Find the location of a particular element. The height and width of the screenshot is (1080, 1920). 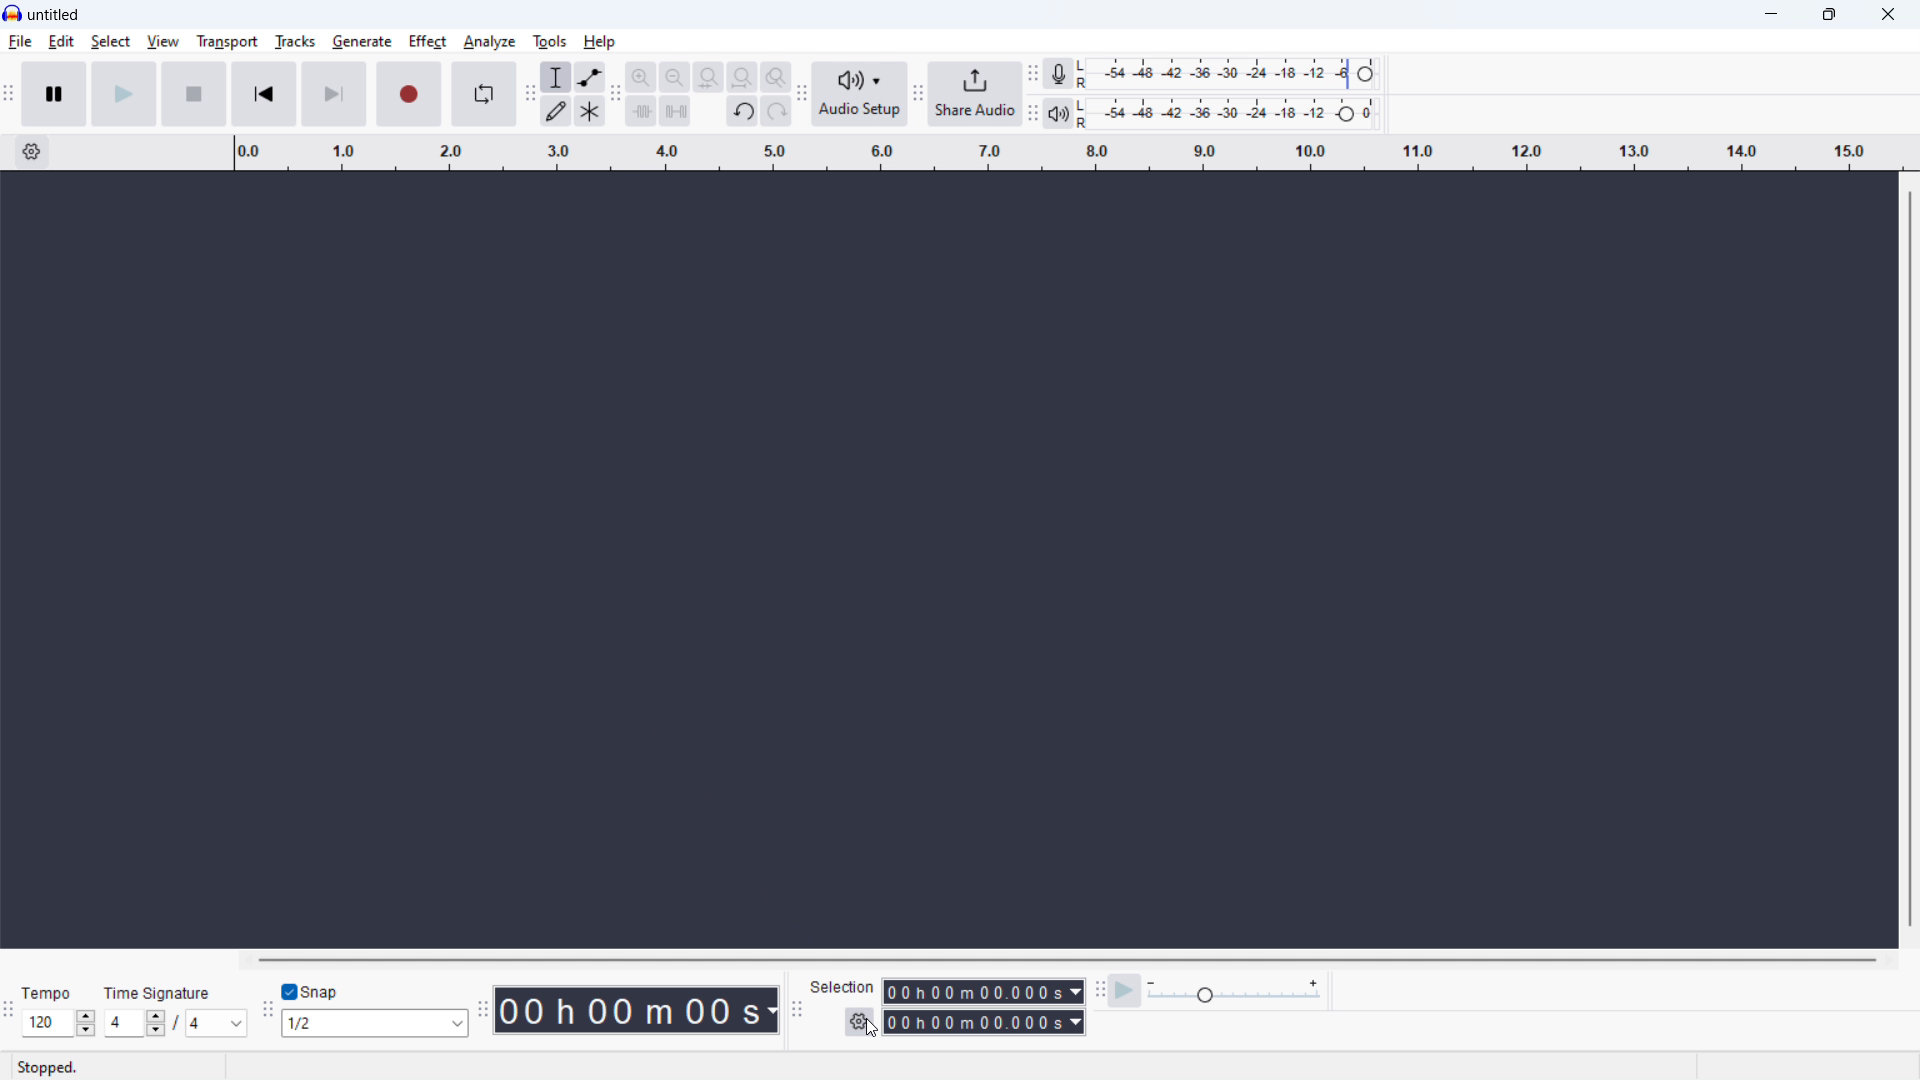

selection toolbar is located at coordinates (795, 1009).